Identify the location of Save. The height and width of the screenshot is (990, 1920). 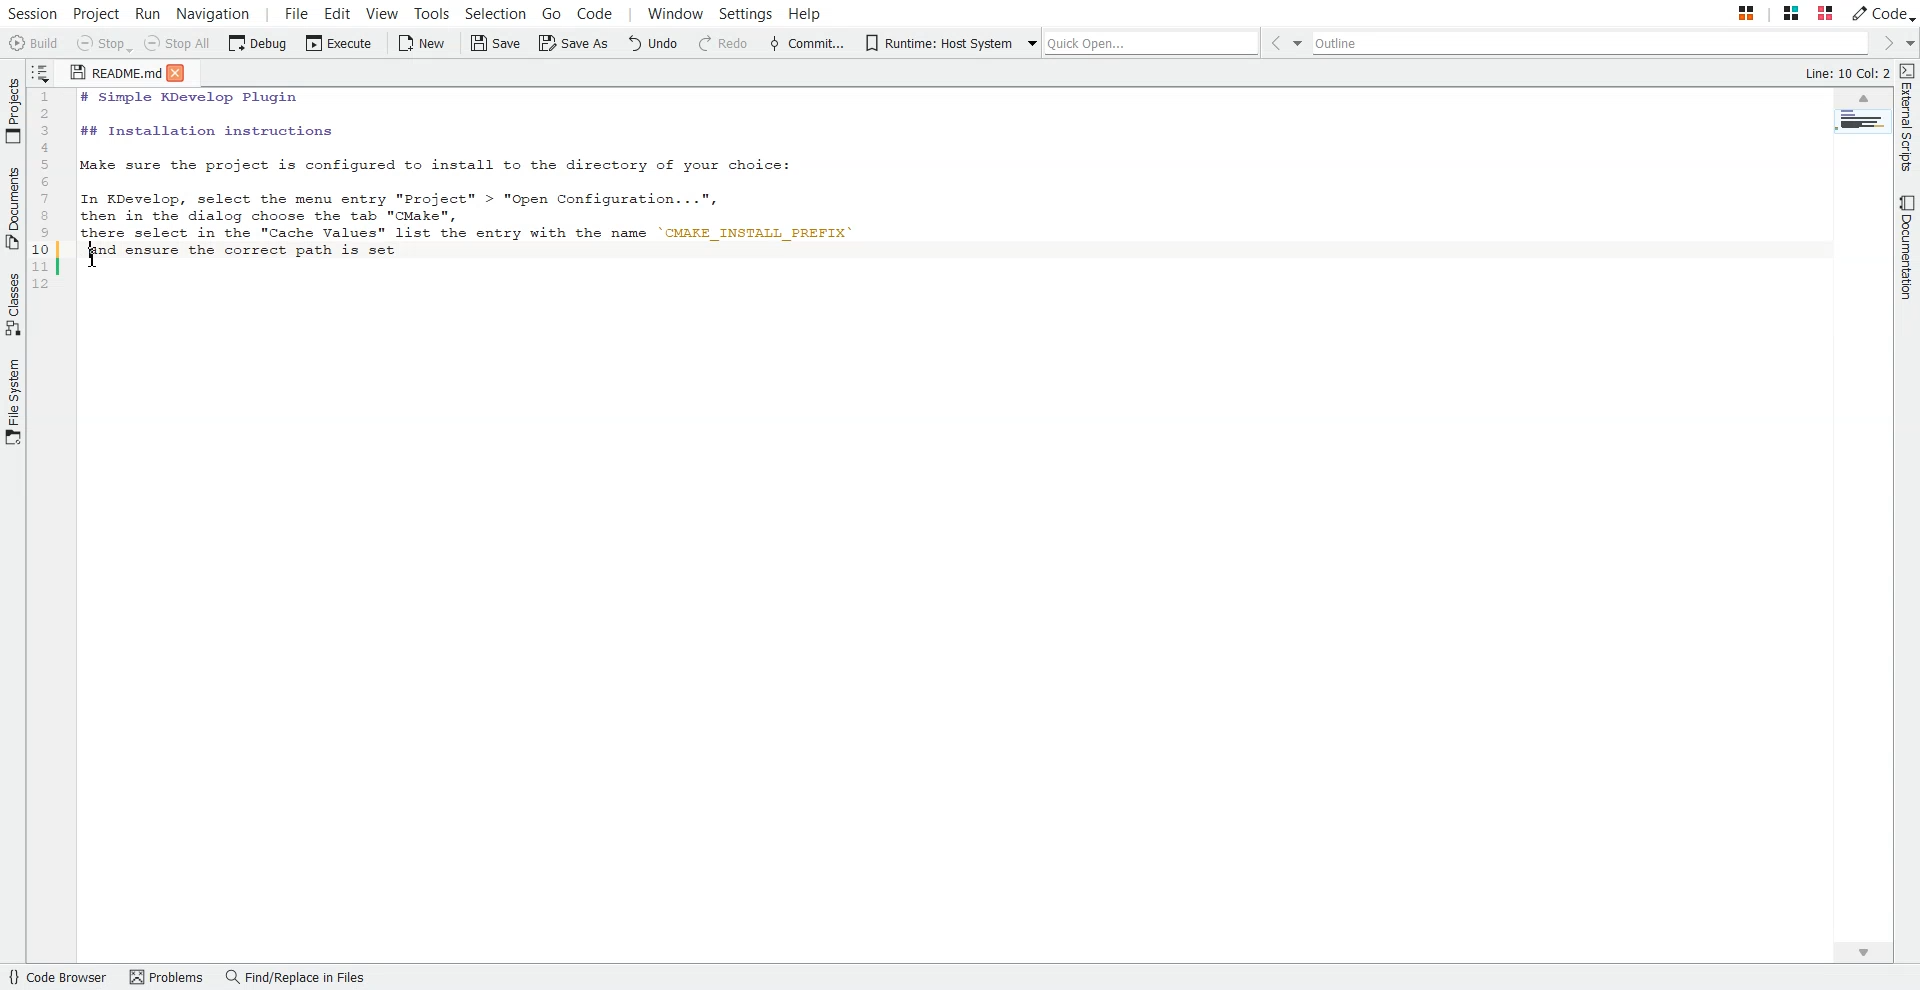
(496, 44).